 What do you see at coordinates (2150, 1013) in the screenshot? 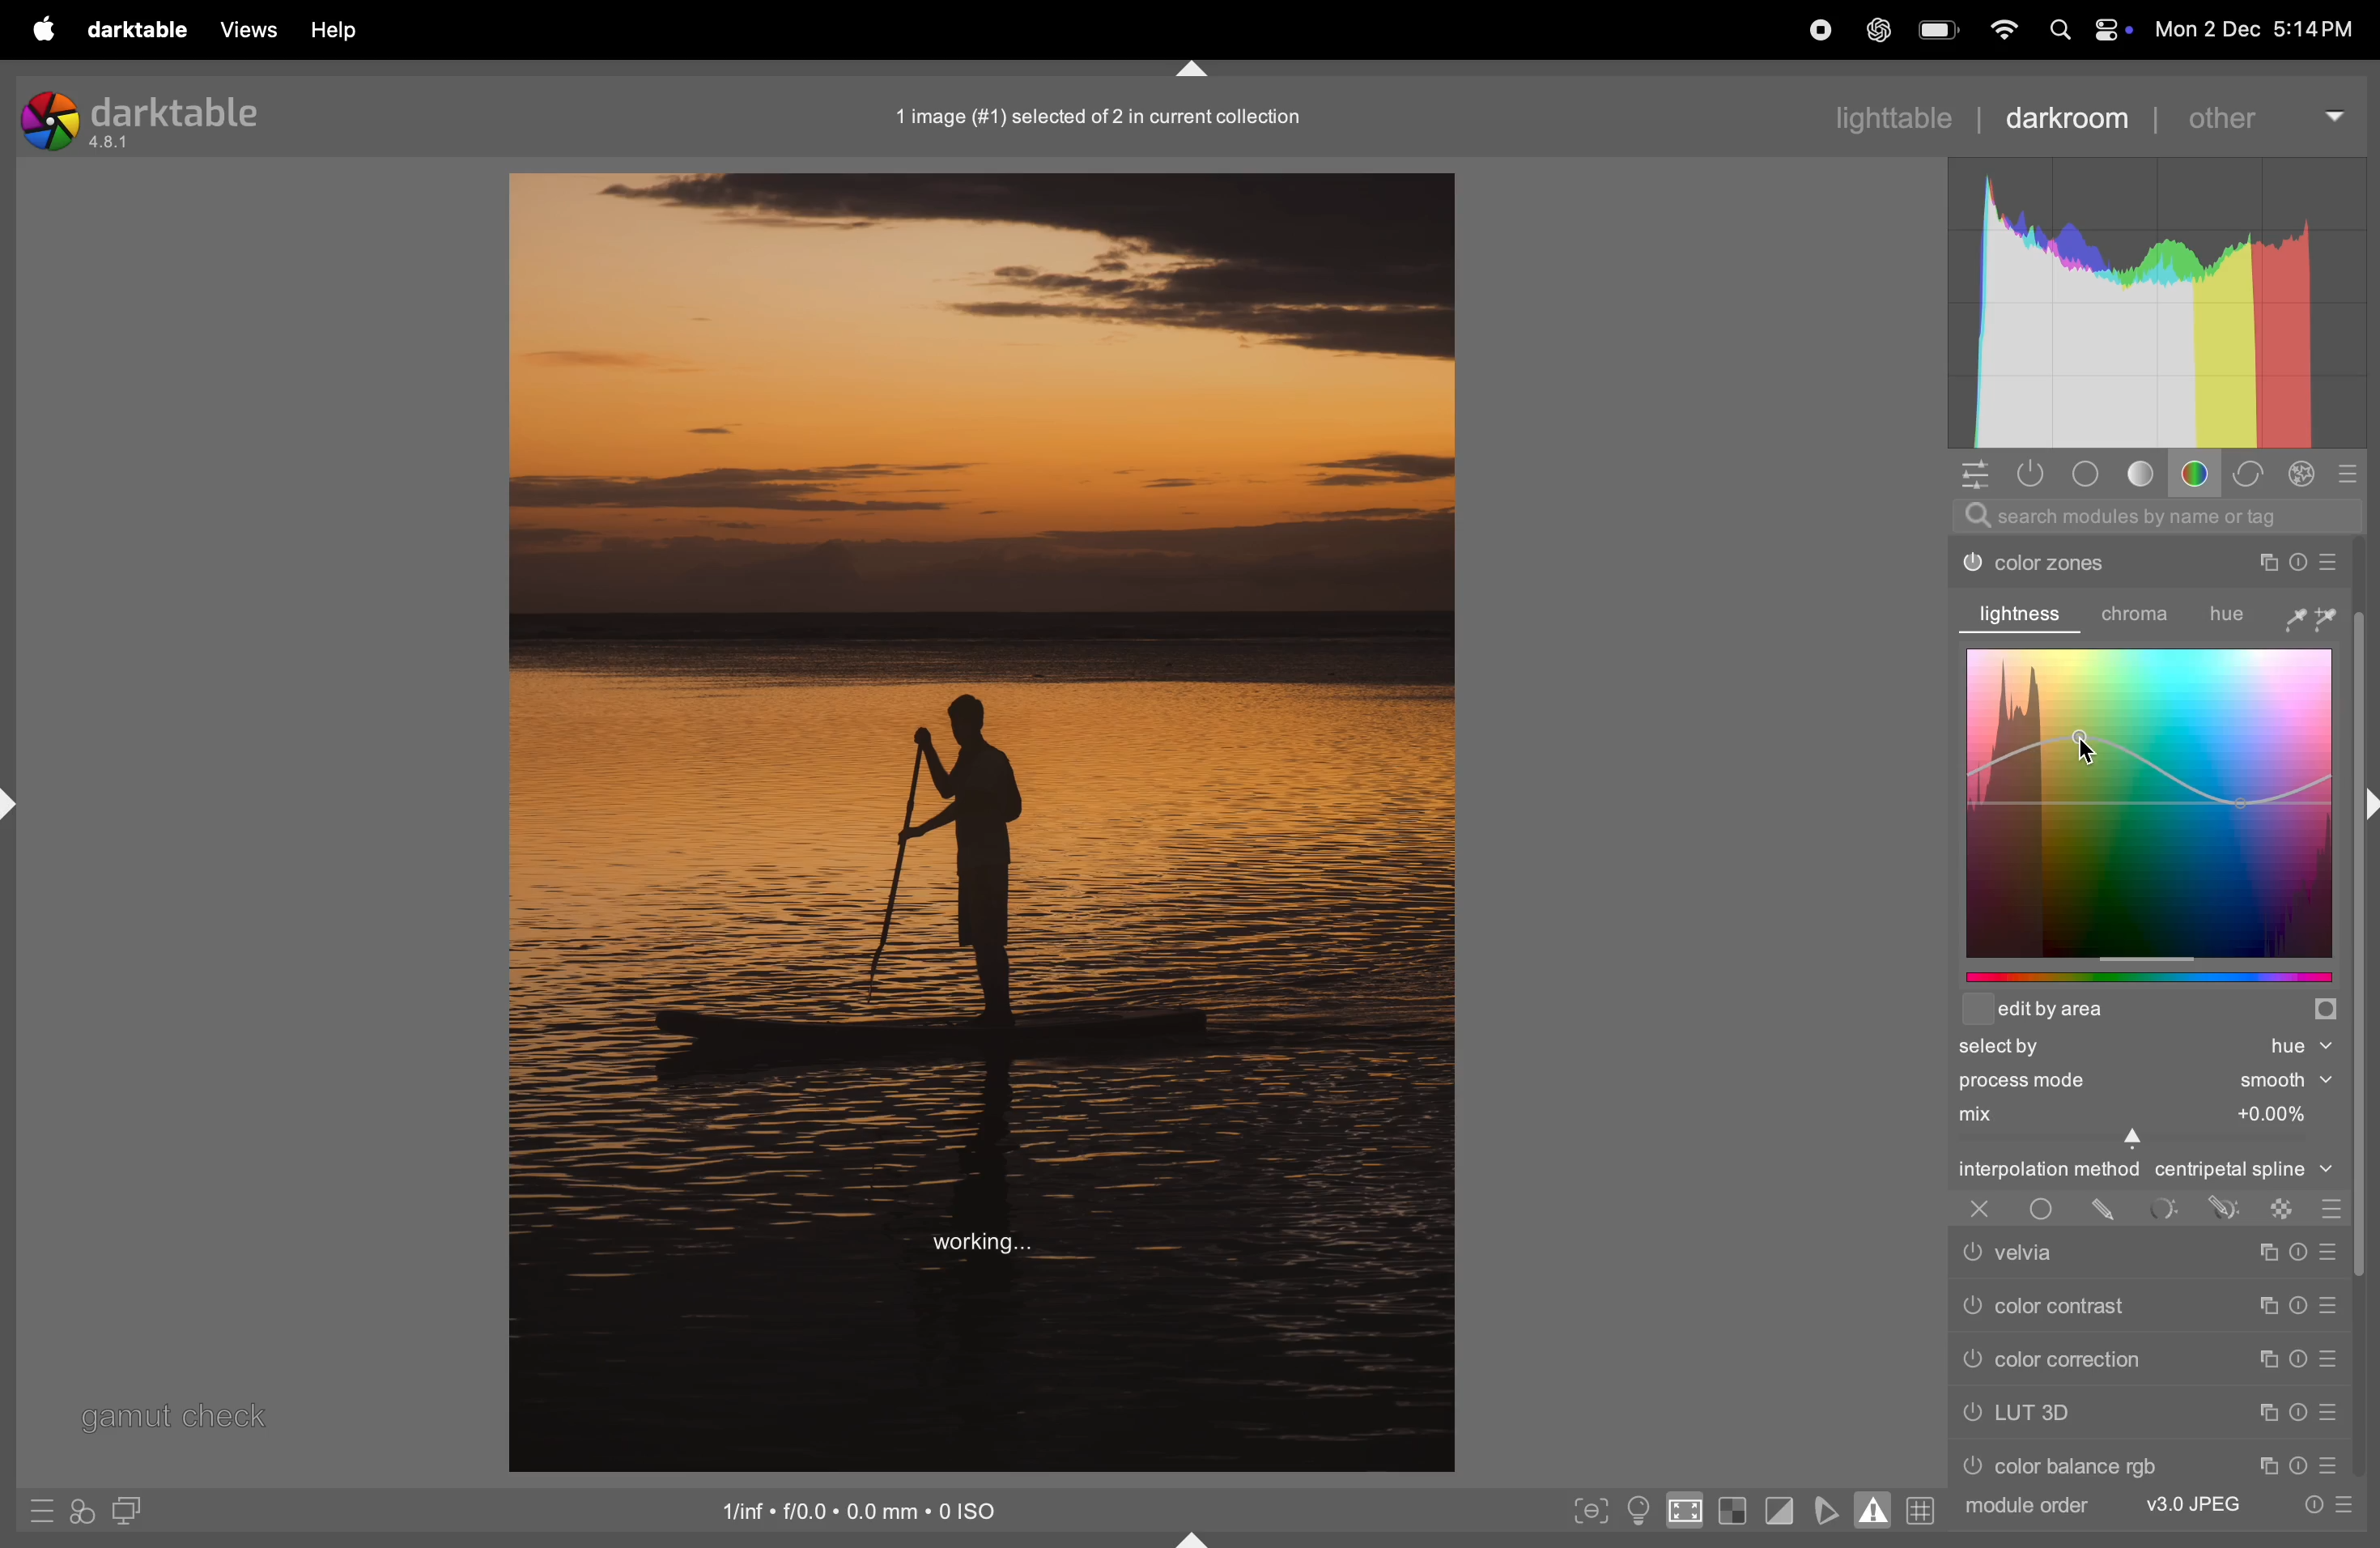
I see `edit area` at bounding box center [2150, 1013].